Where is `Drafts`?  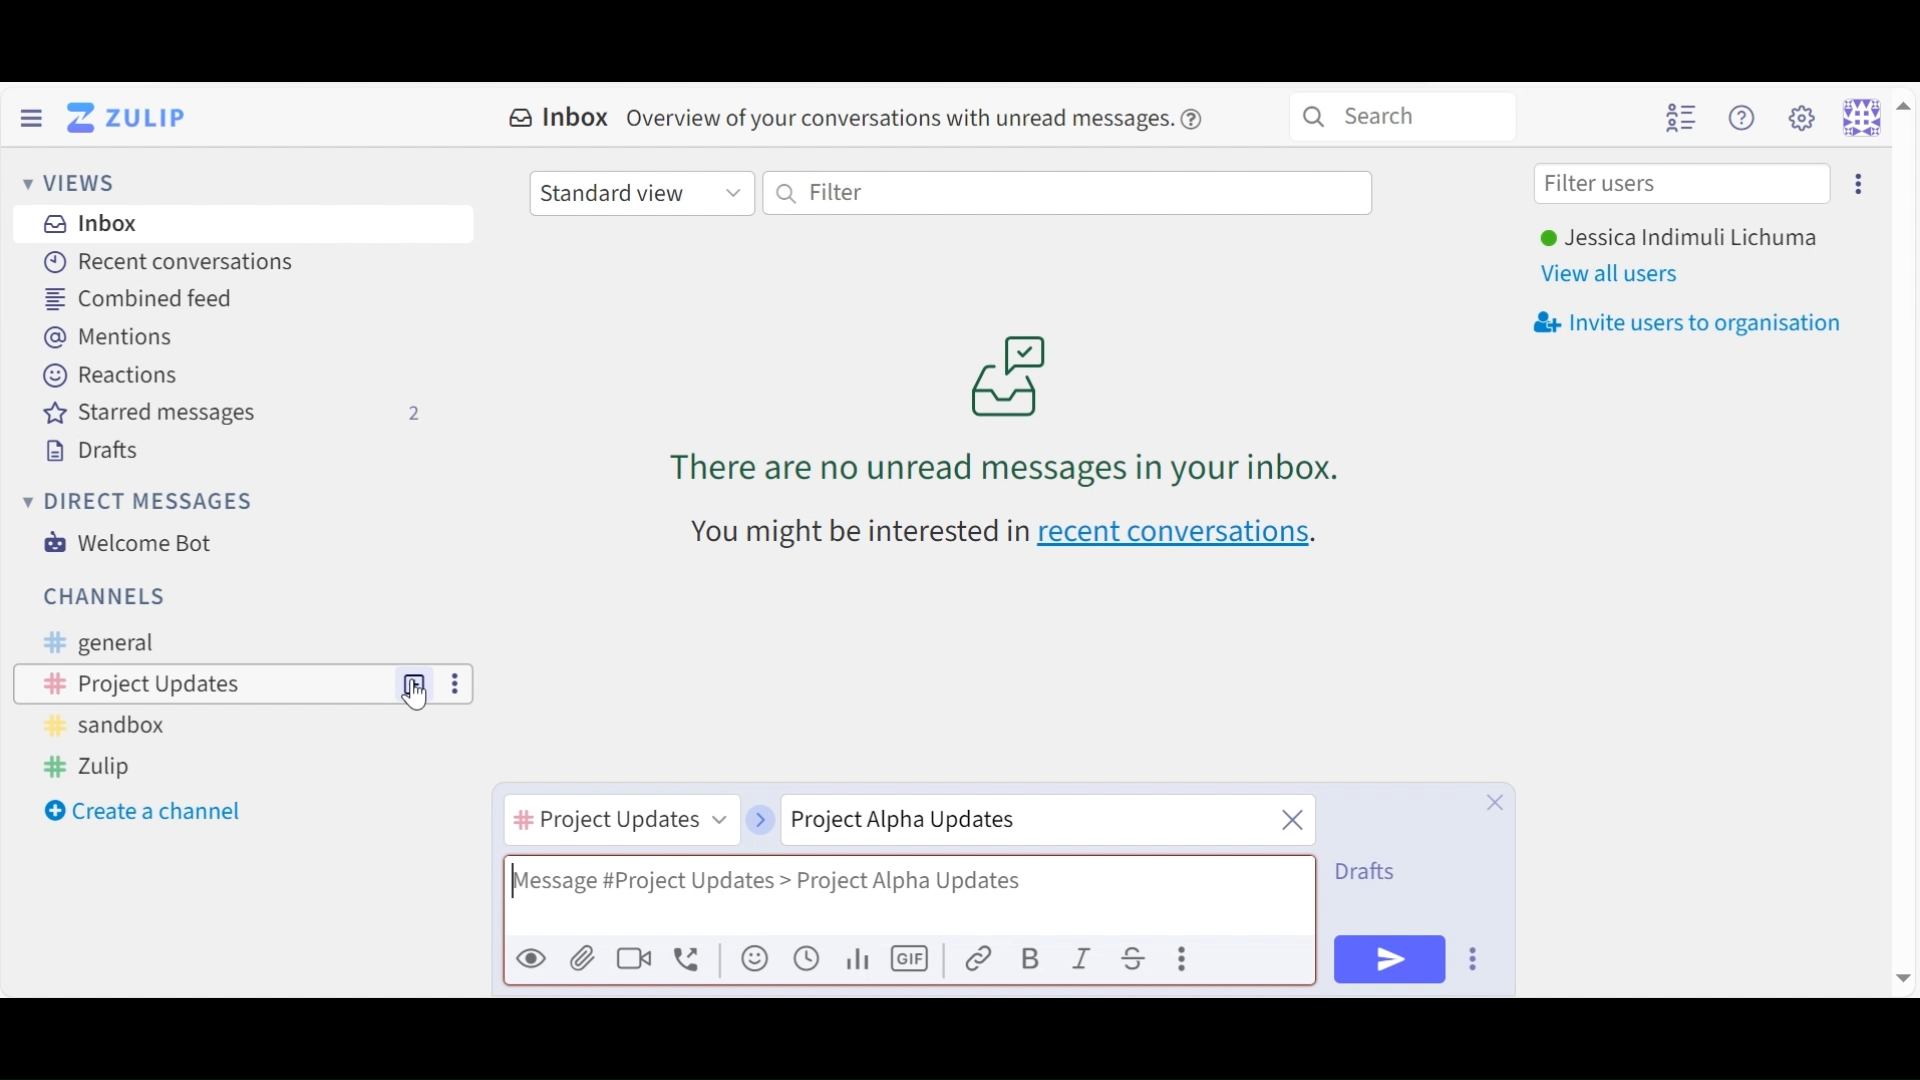
Drafts is located at coordinates (101, 448).